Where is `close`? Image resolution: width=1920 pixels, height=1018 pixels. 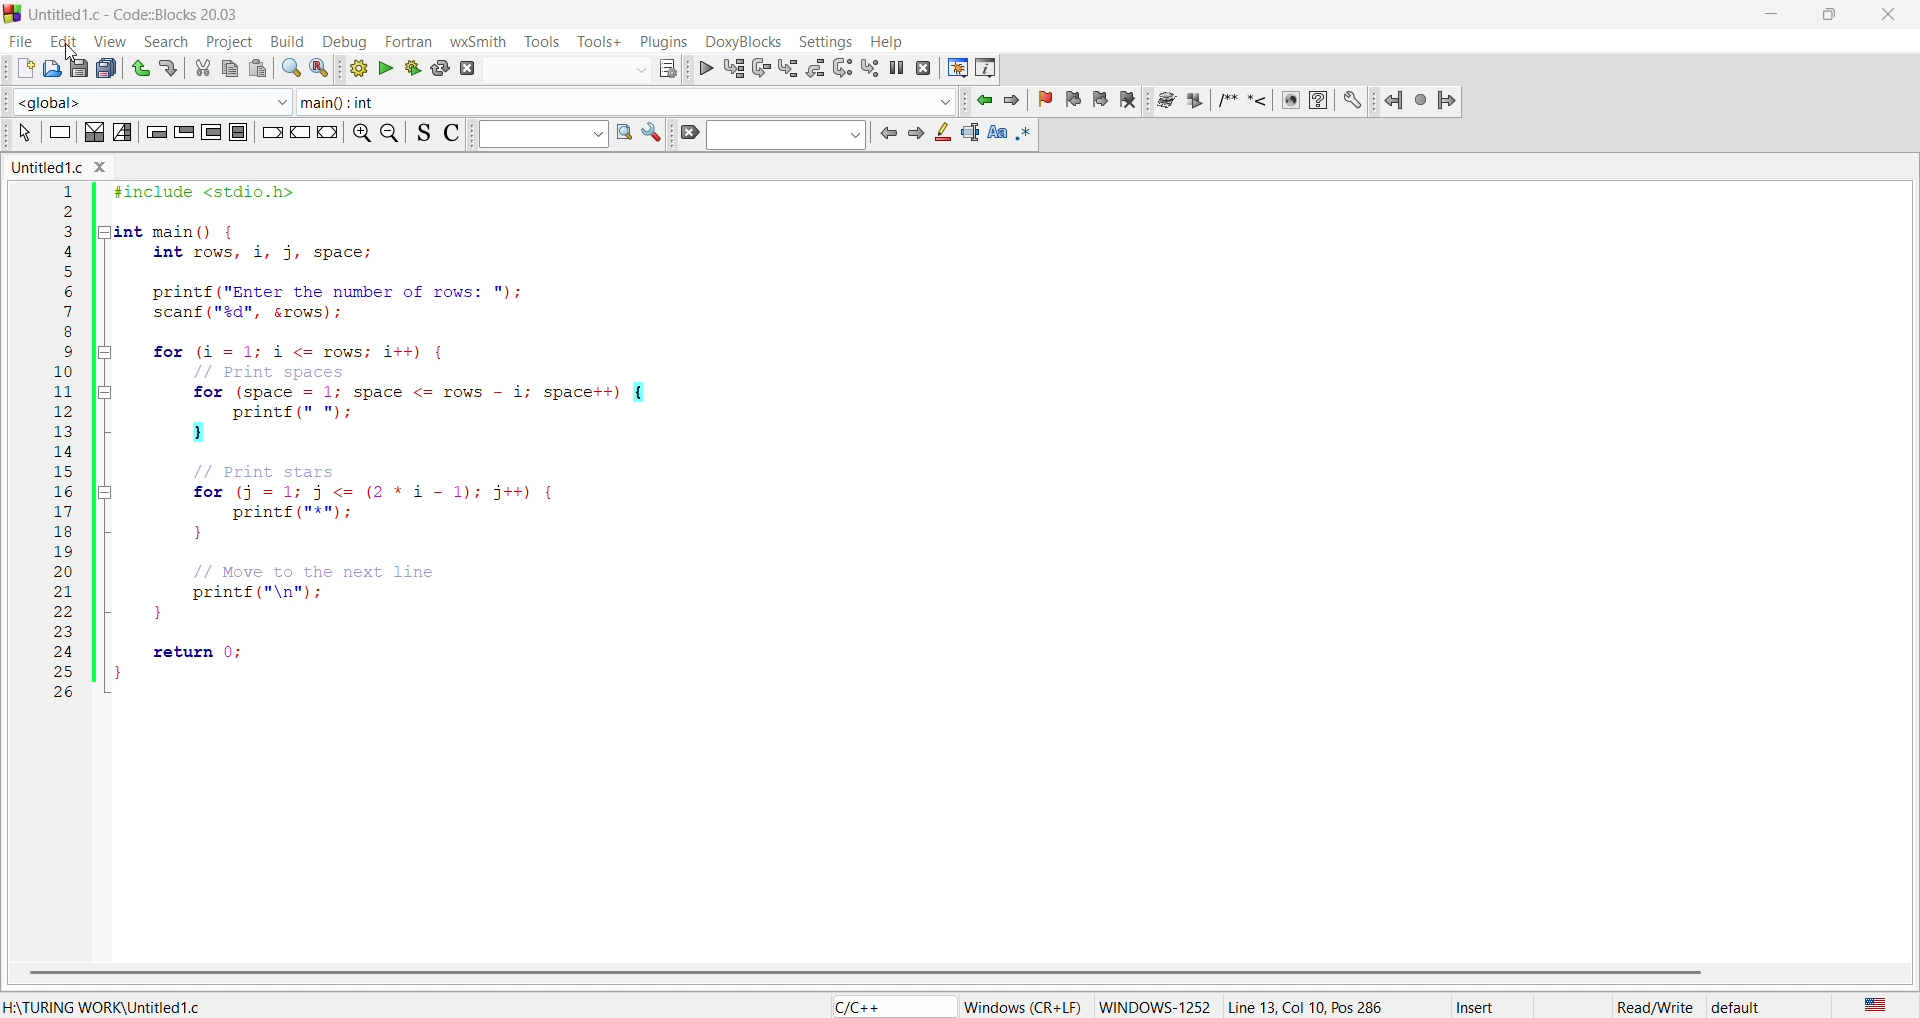
close is located at coordinates (1888, 15).